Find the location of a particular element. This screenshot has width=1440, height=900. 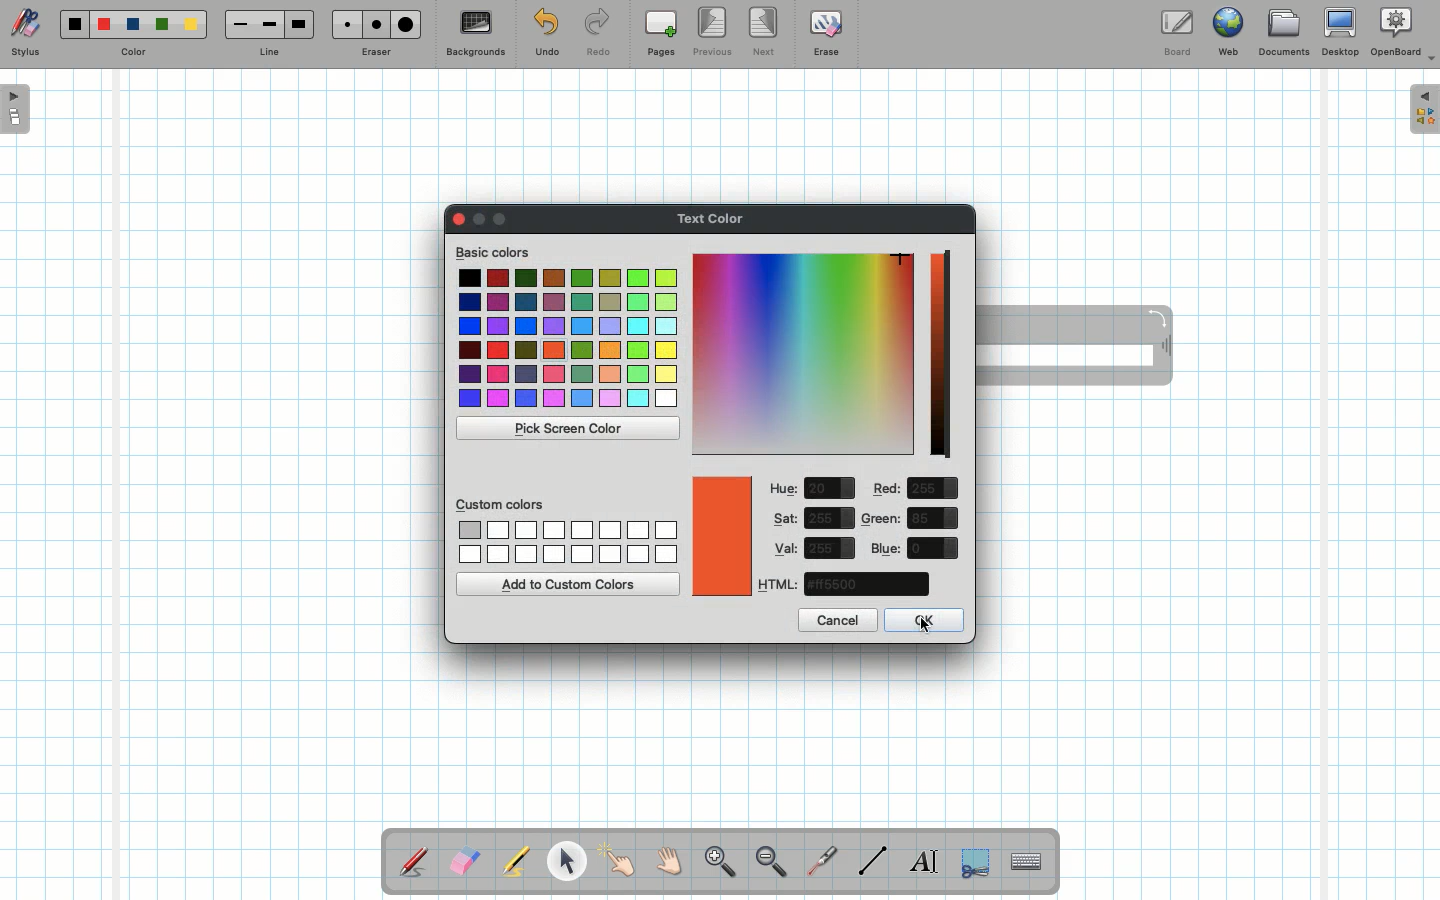

Darkness is located at coordinates (945, 356).